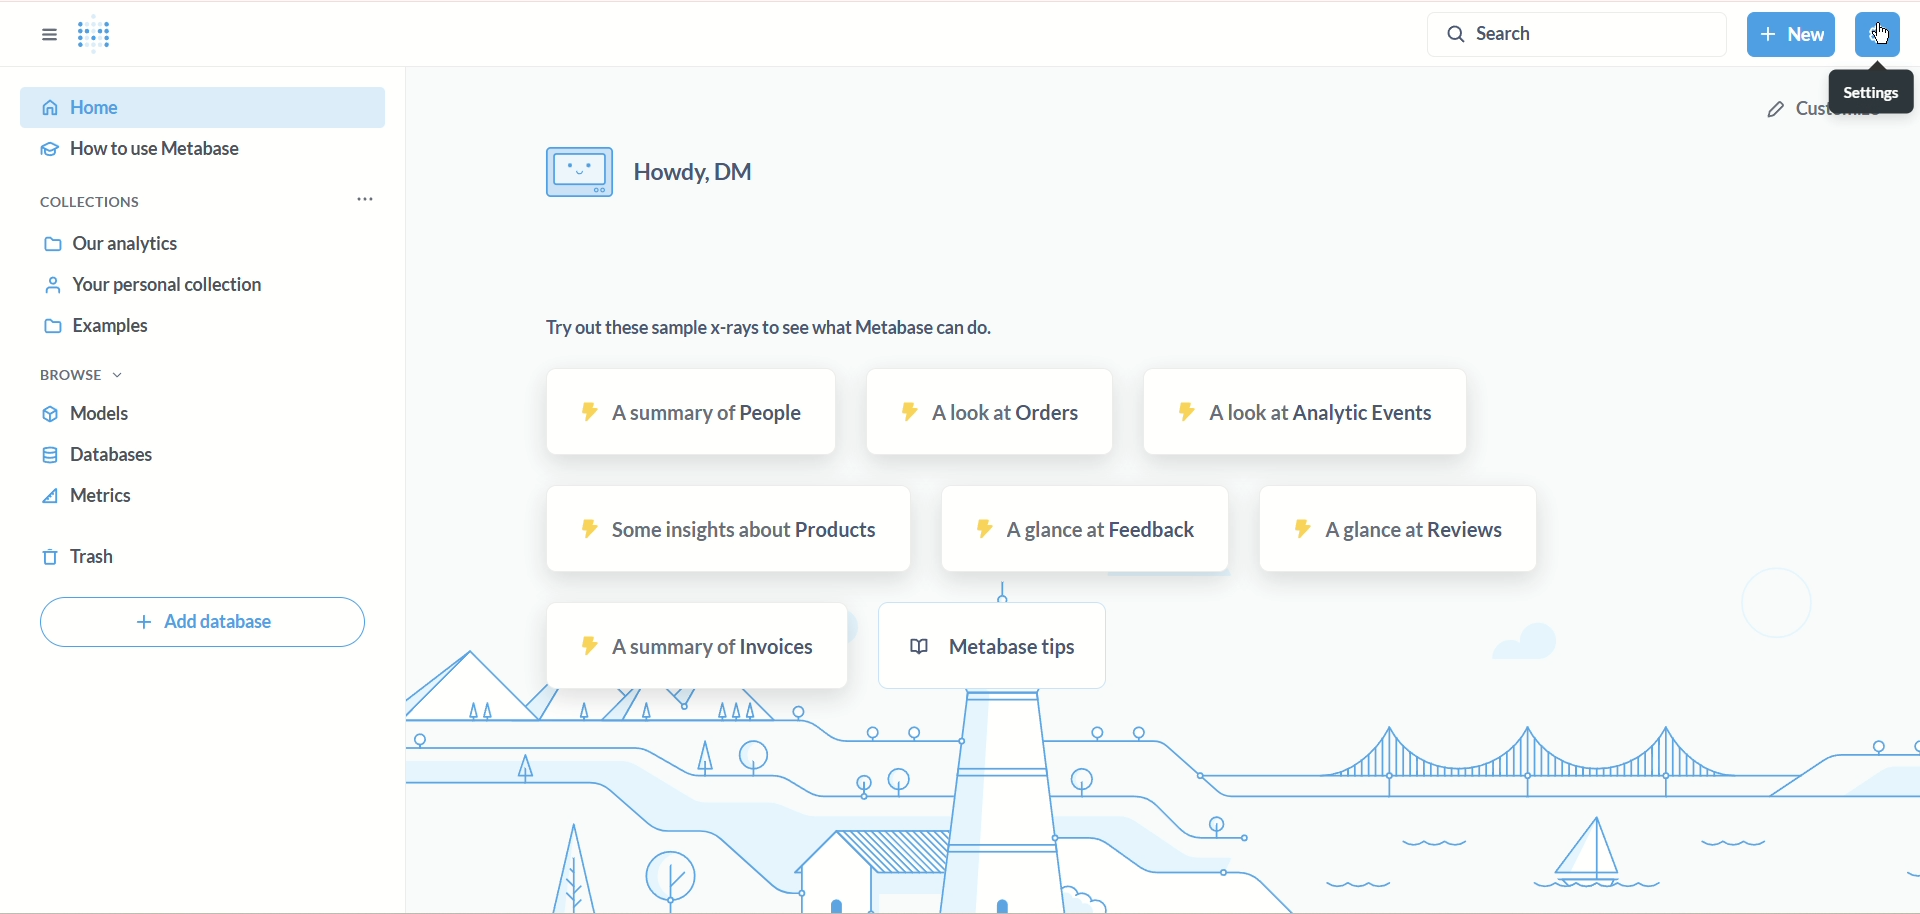 Image resolution: width=1920 pixels, height=914 pixels. Describe the element at coordinates (569, 171) in the screenshot. I see `image` at that location.